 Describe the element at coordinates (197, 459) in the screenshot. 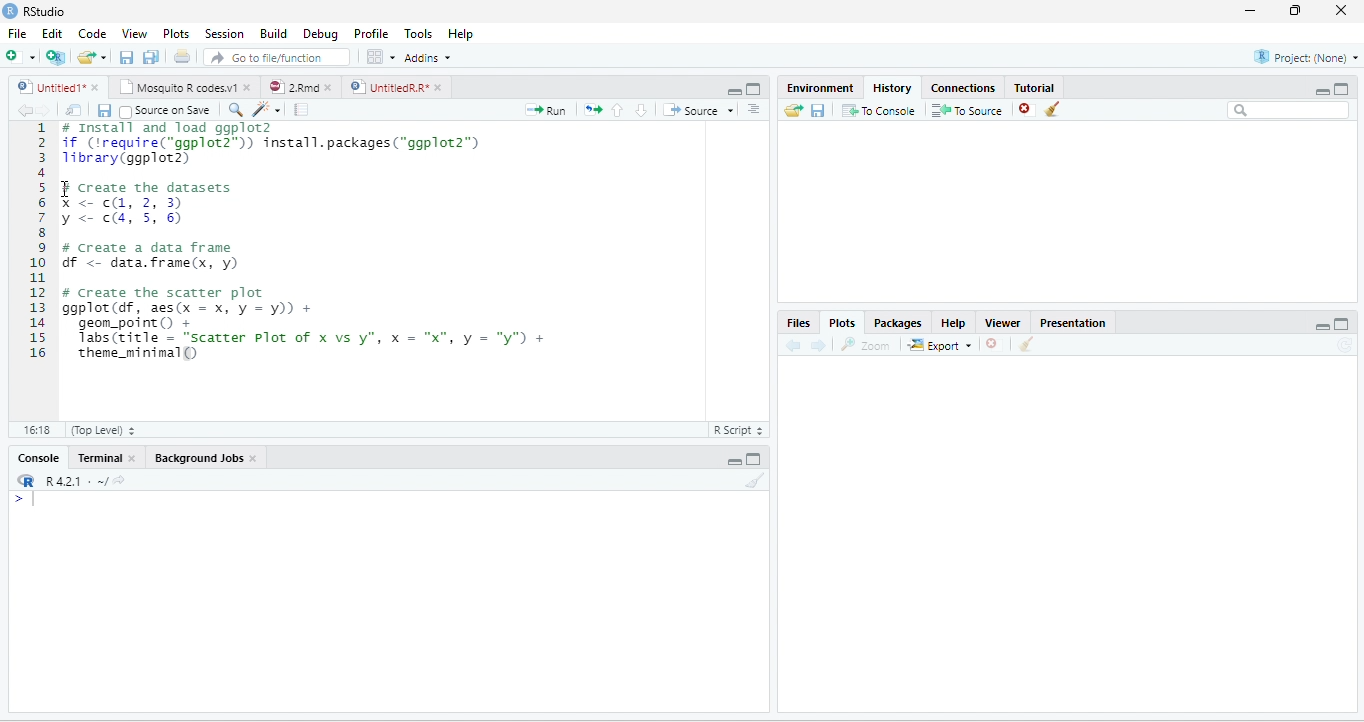

I see `Background Jobs` at that location.